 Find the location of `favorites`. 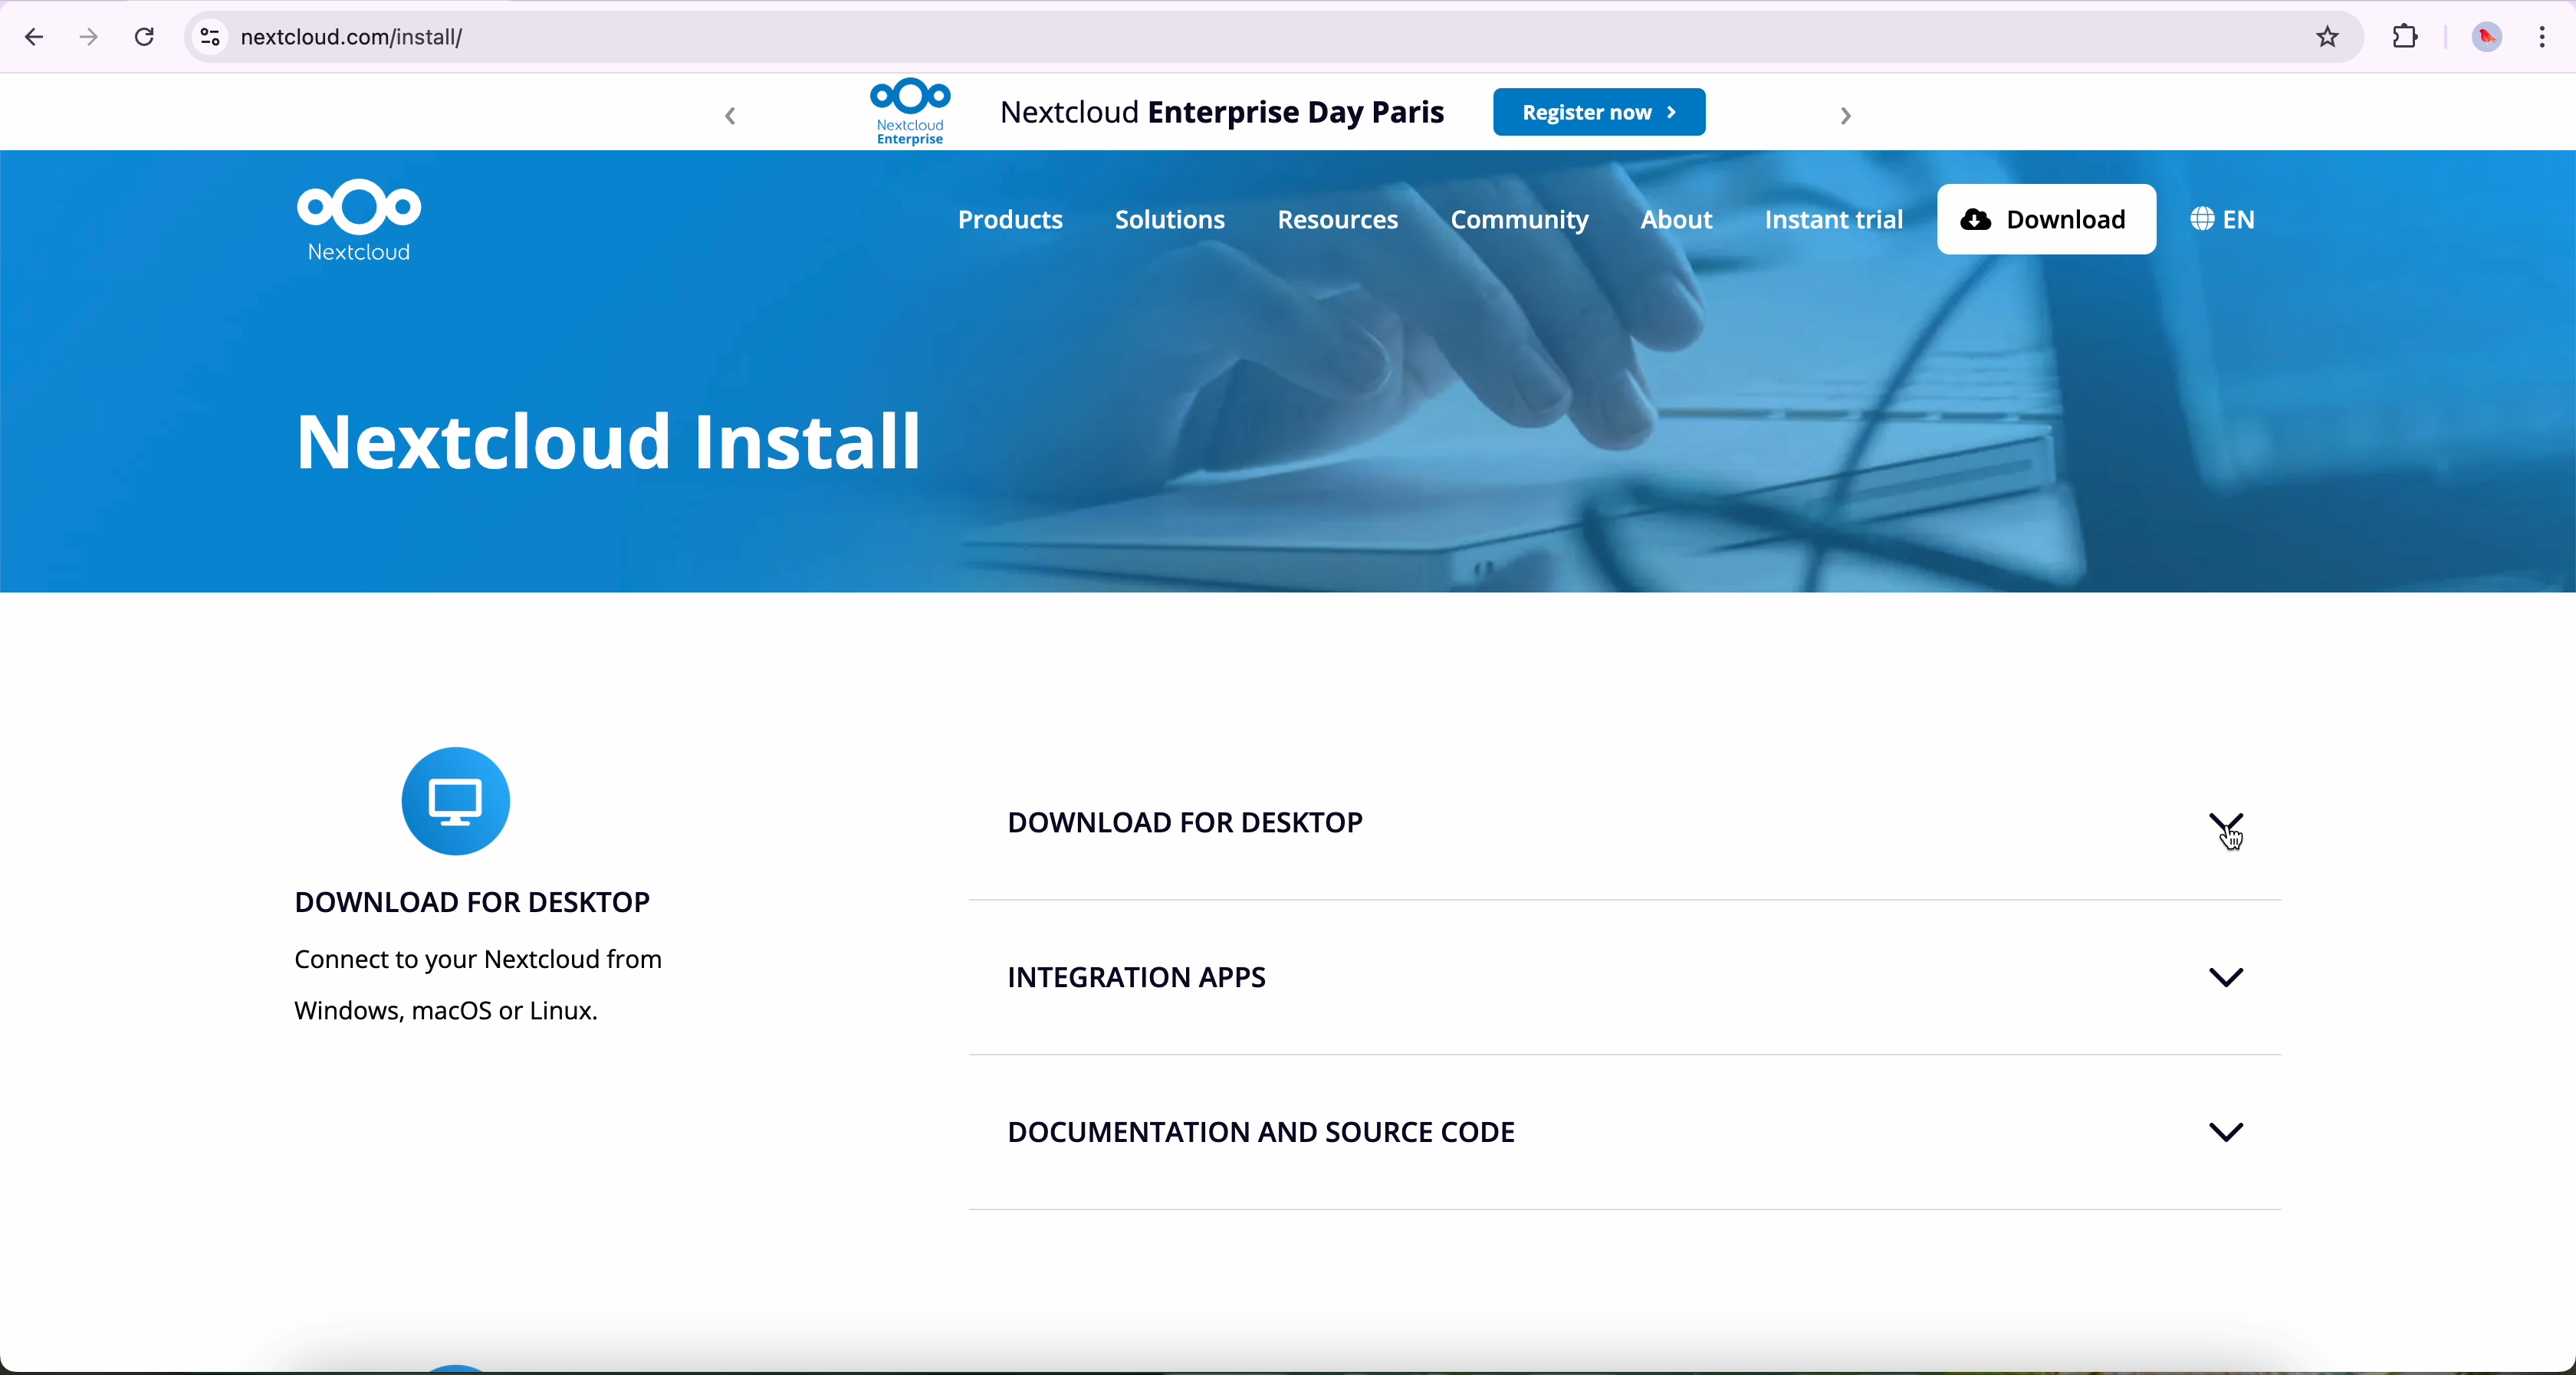

favorites is located at coordinates (2330, 37).